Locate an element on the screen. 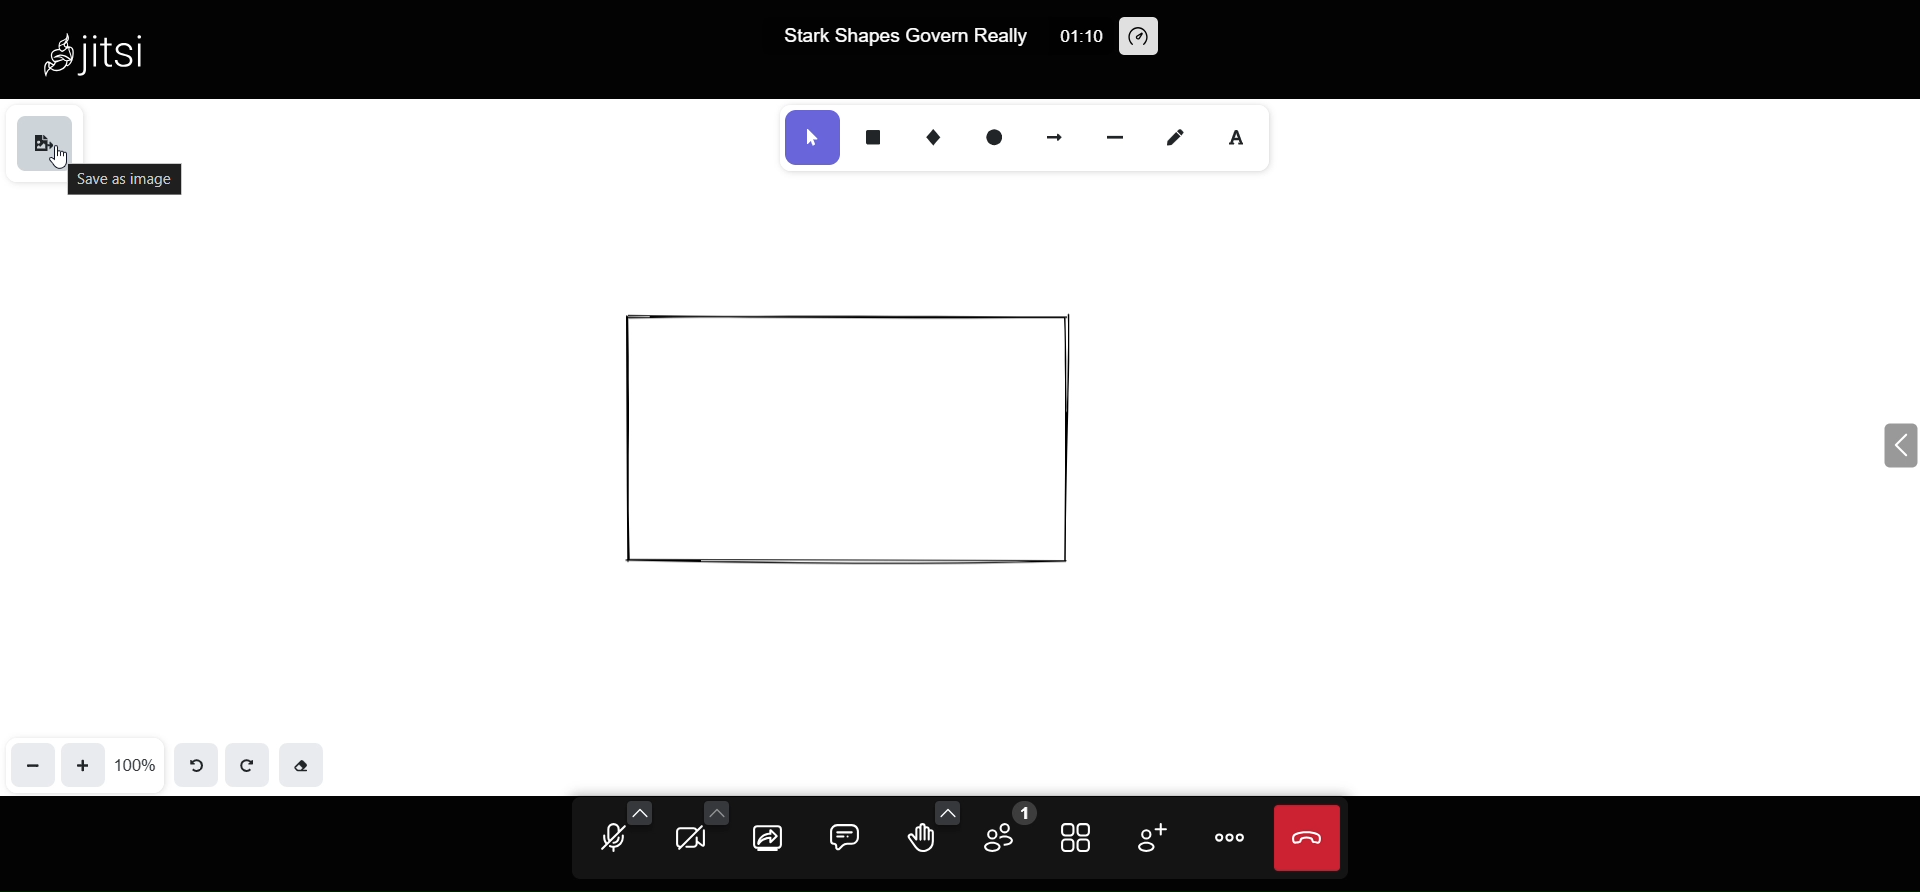  more is located at coordinates (1228, 835).